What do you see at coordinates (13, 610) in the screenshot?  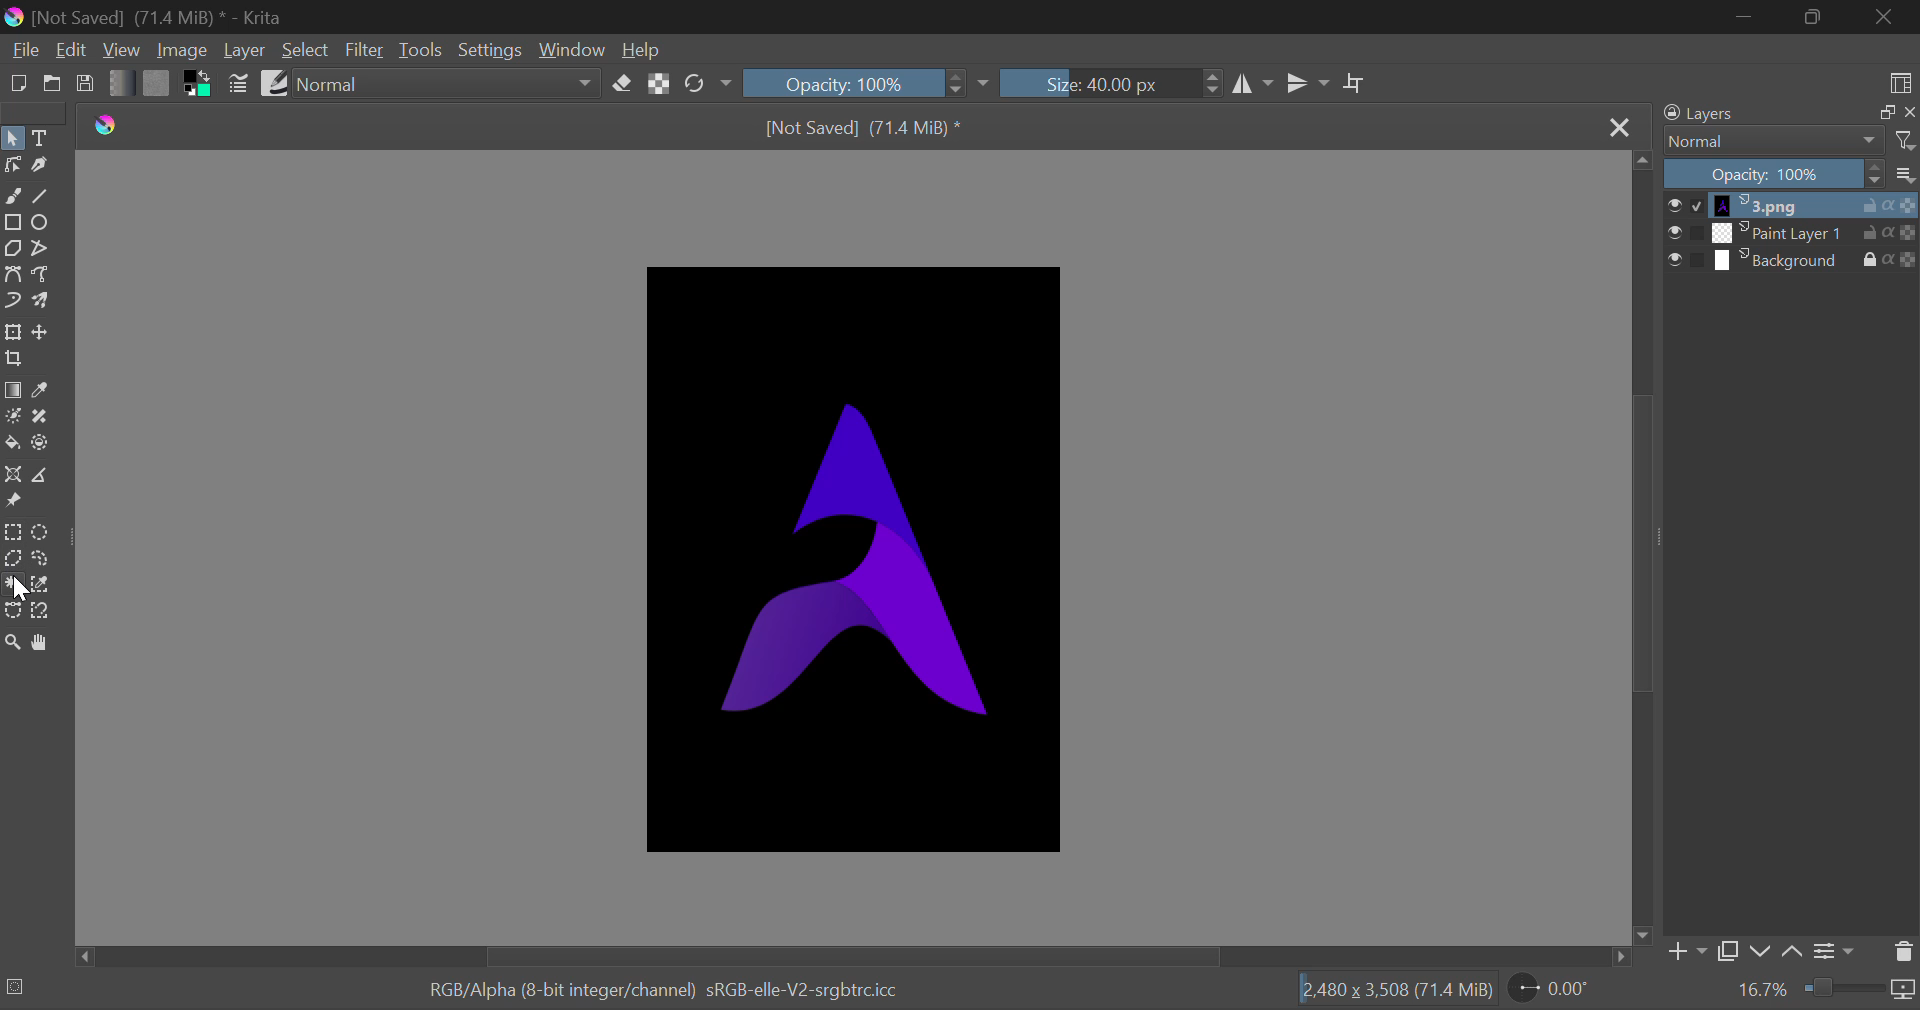 I see `Bezier Curve Selection` at bounding box center [13, 610].